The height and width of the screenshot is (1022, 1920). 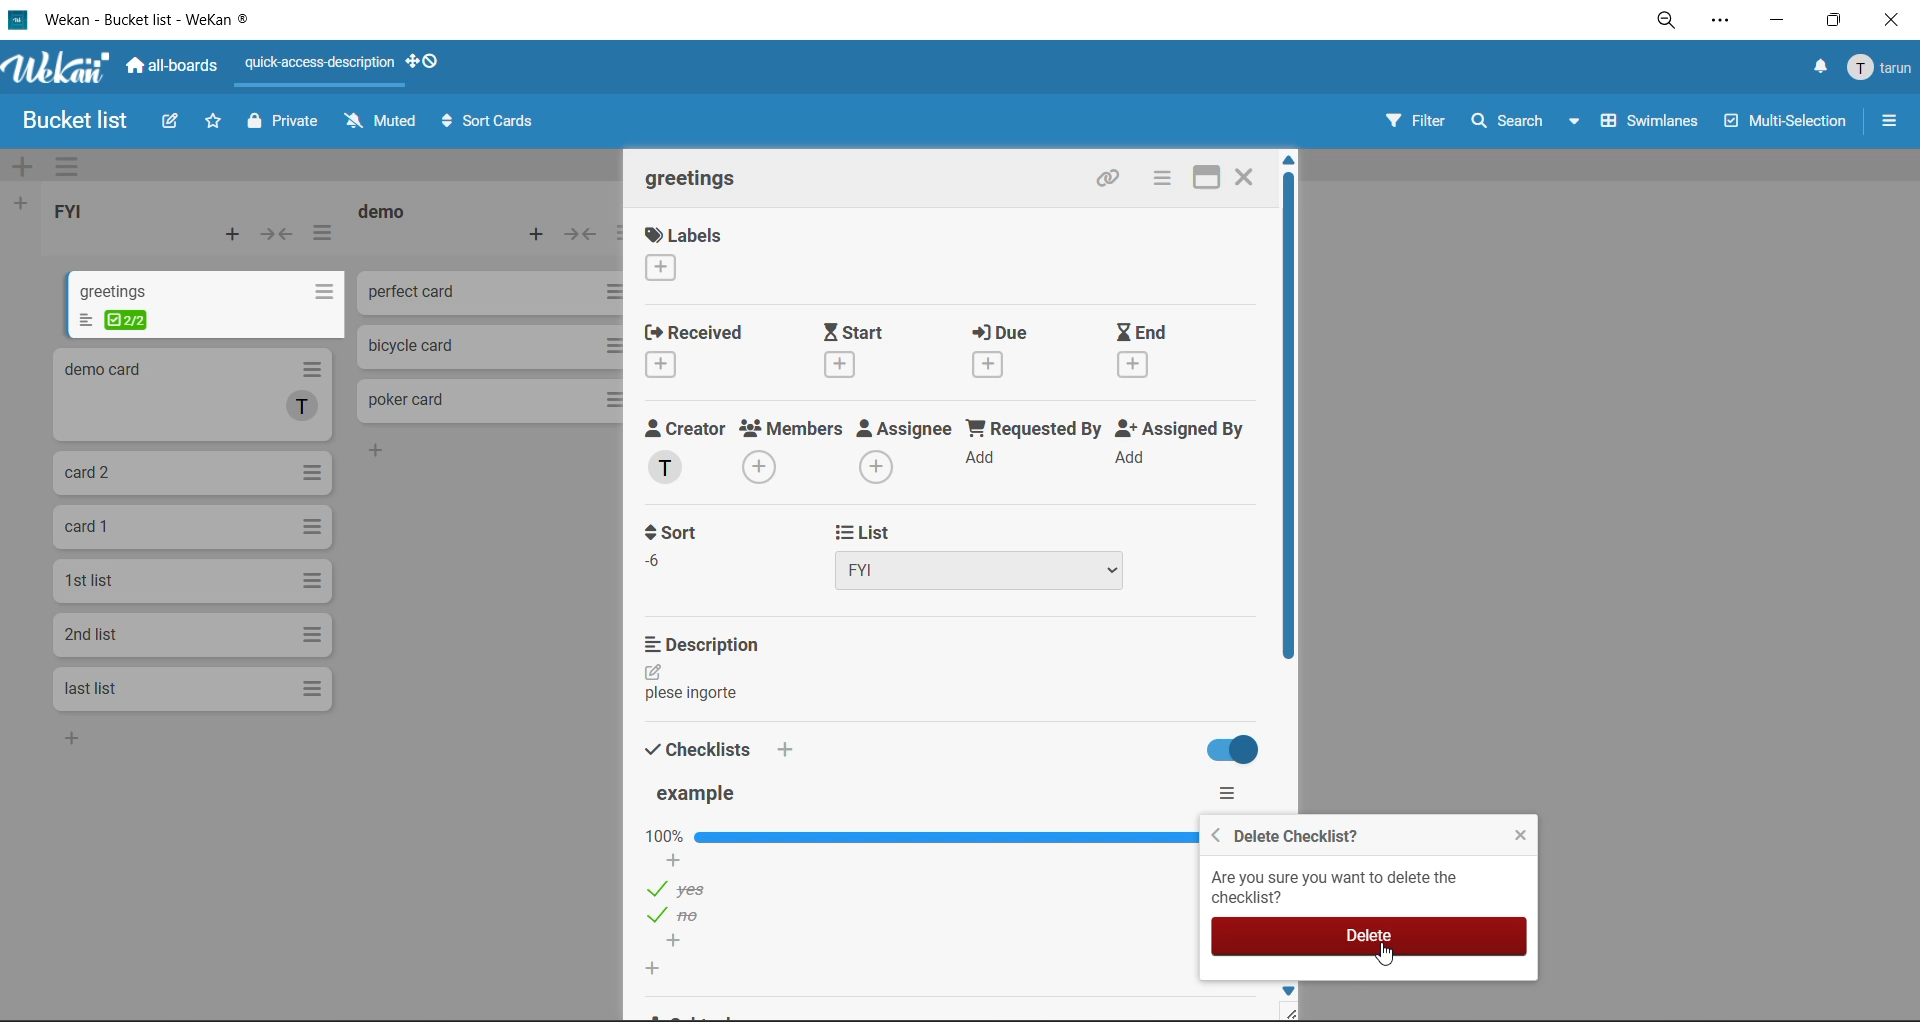 What do you see at coordinates (706, 643) in the screenshot?
I see `description` at bounding box center [706, 643].